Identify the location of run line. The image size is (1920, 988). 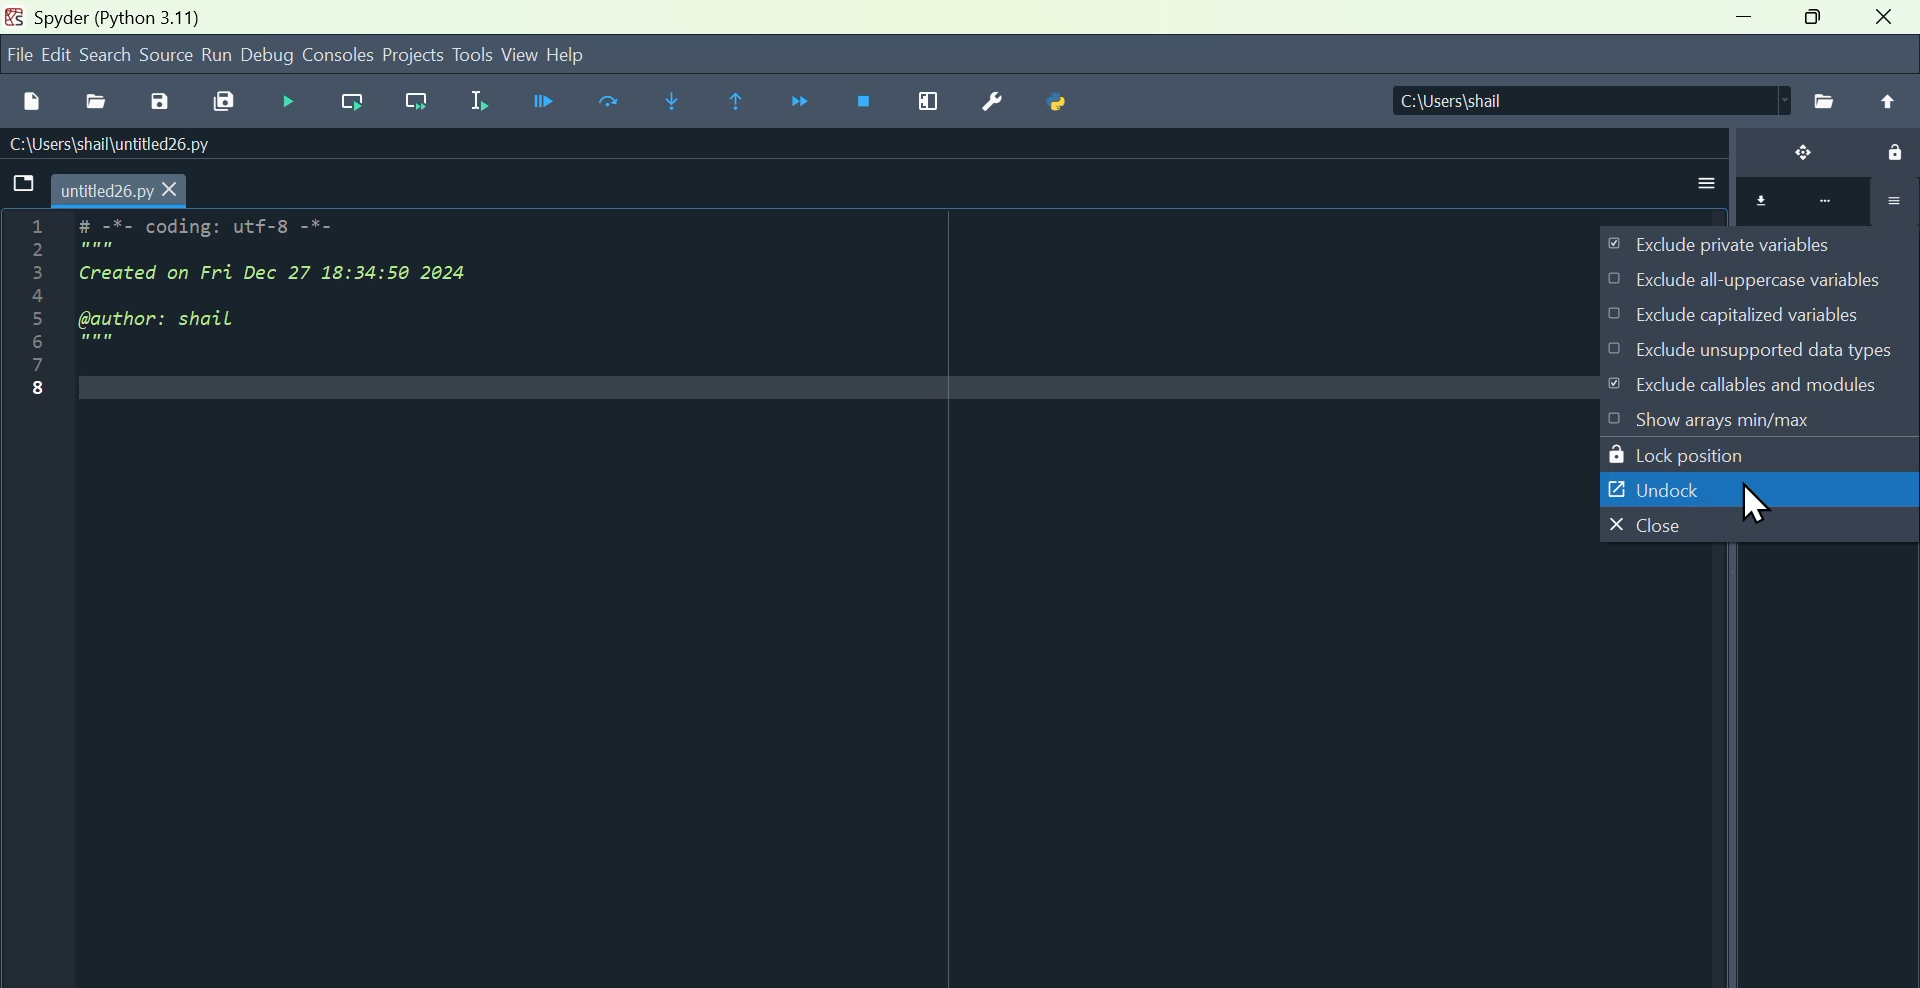
(347, 102).